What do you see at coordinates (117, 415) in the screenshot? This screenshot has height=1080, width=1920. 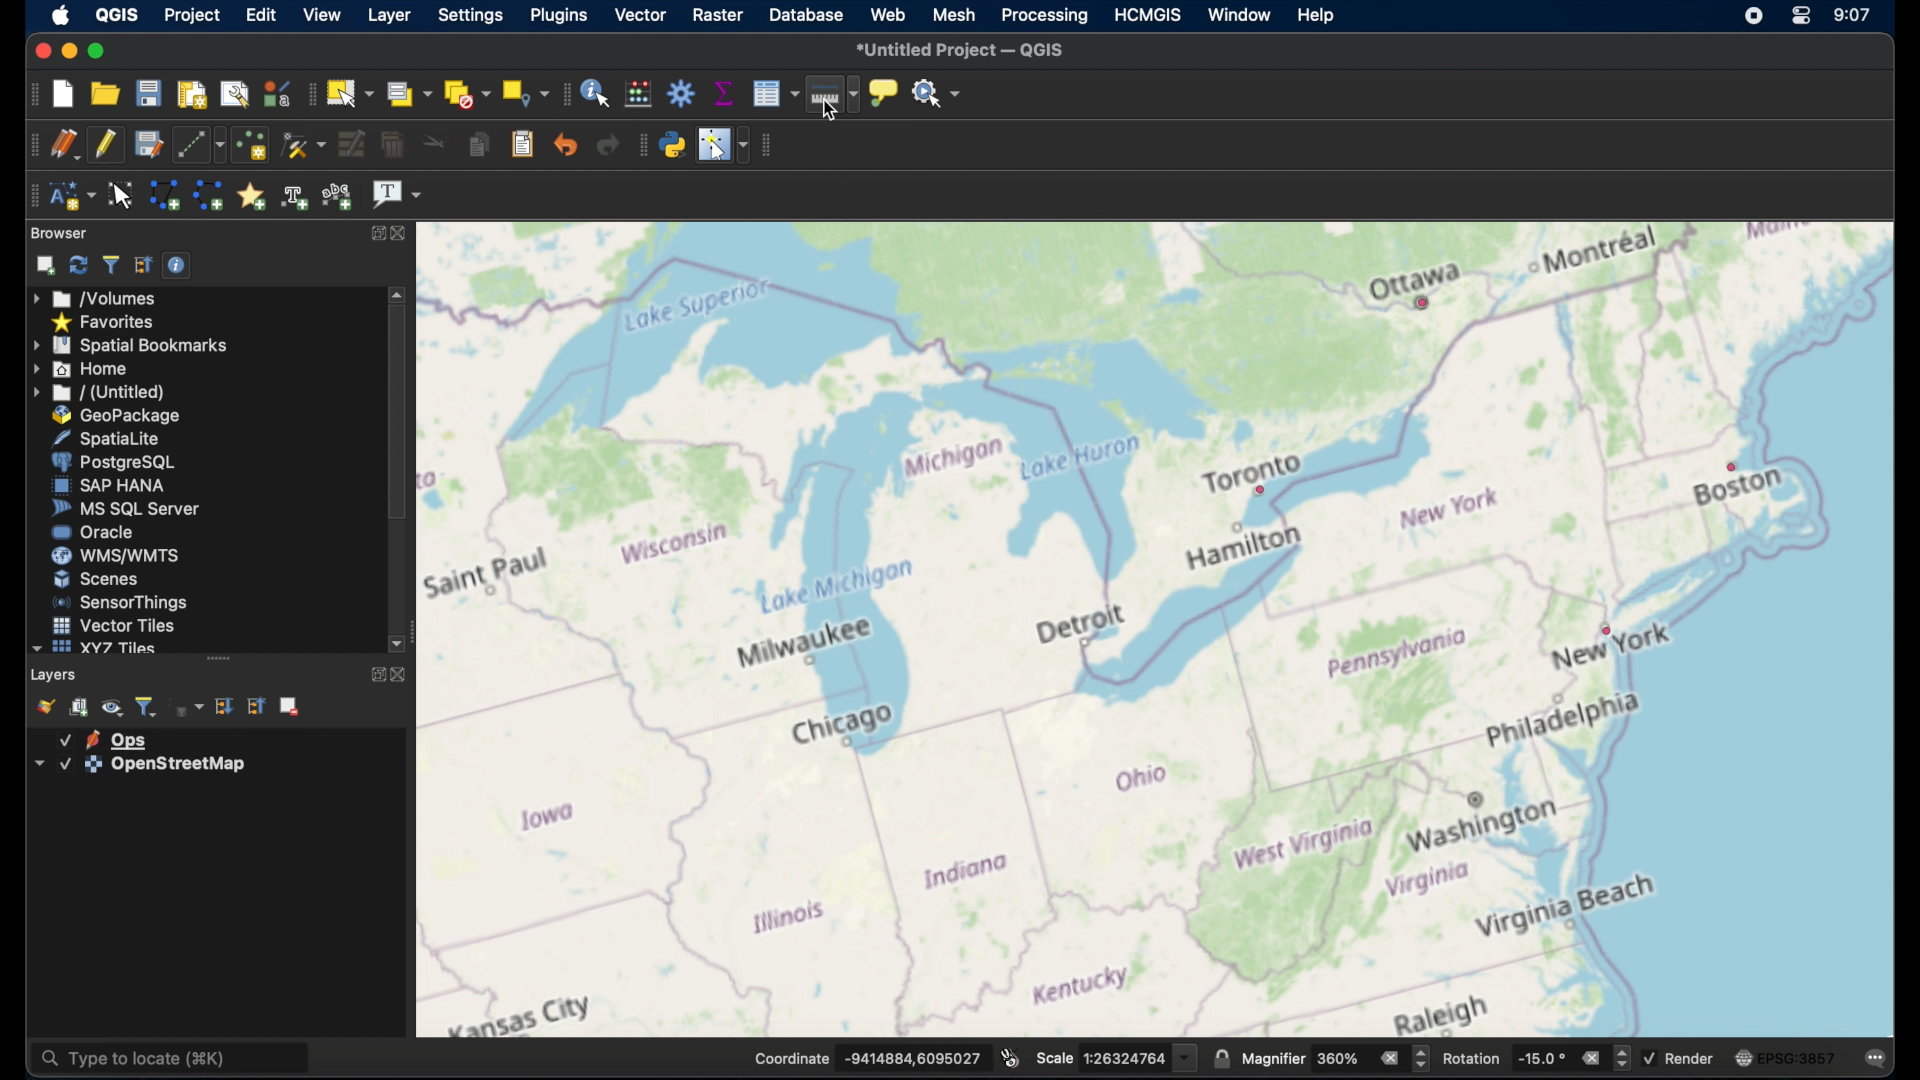 I see `geopackage` at bounding box center [117, 415].